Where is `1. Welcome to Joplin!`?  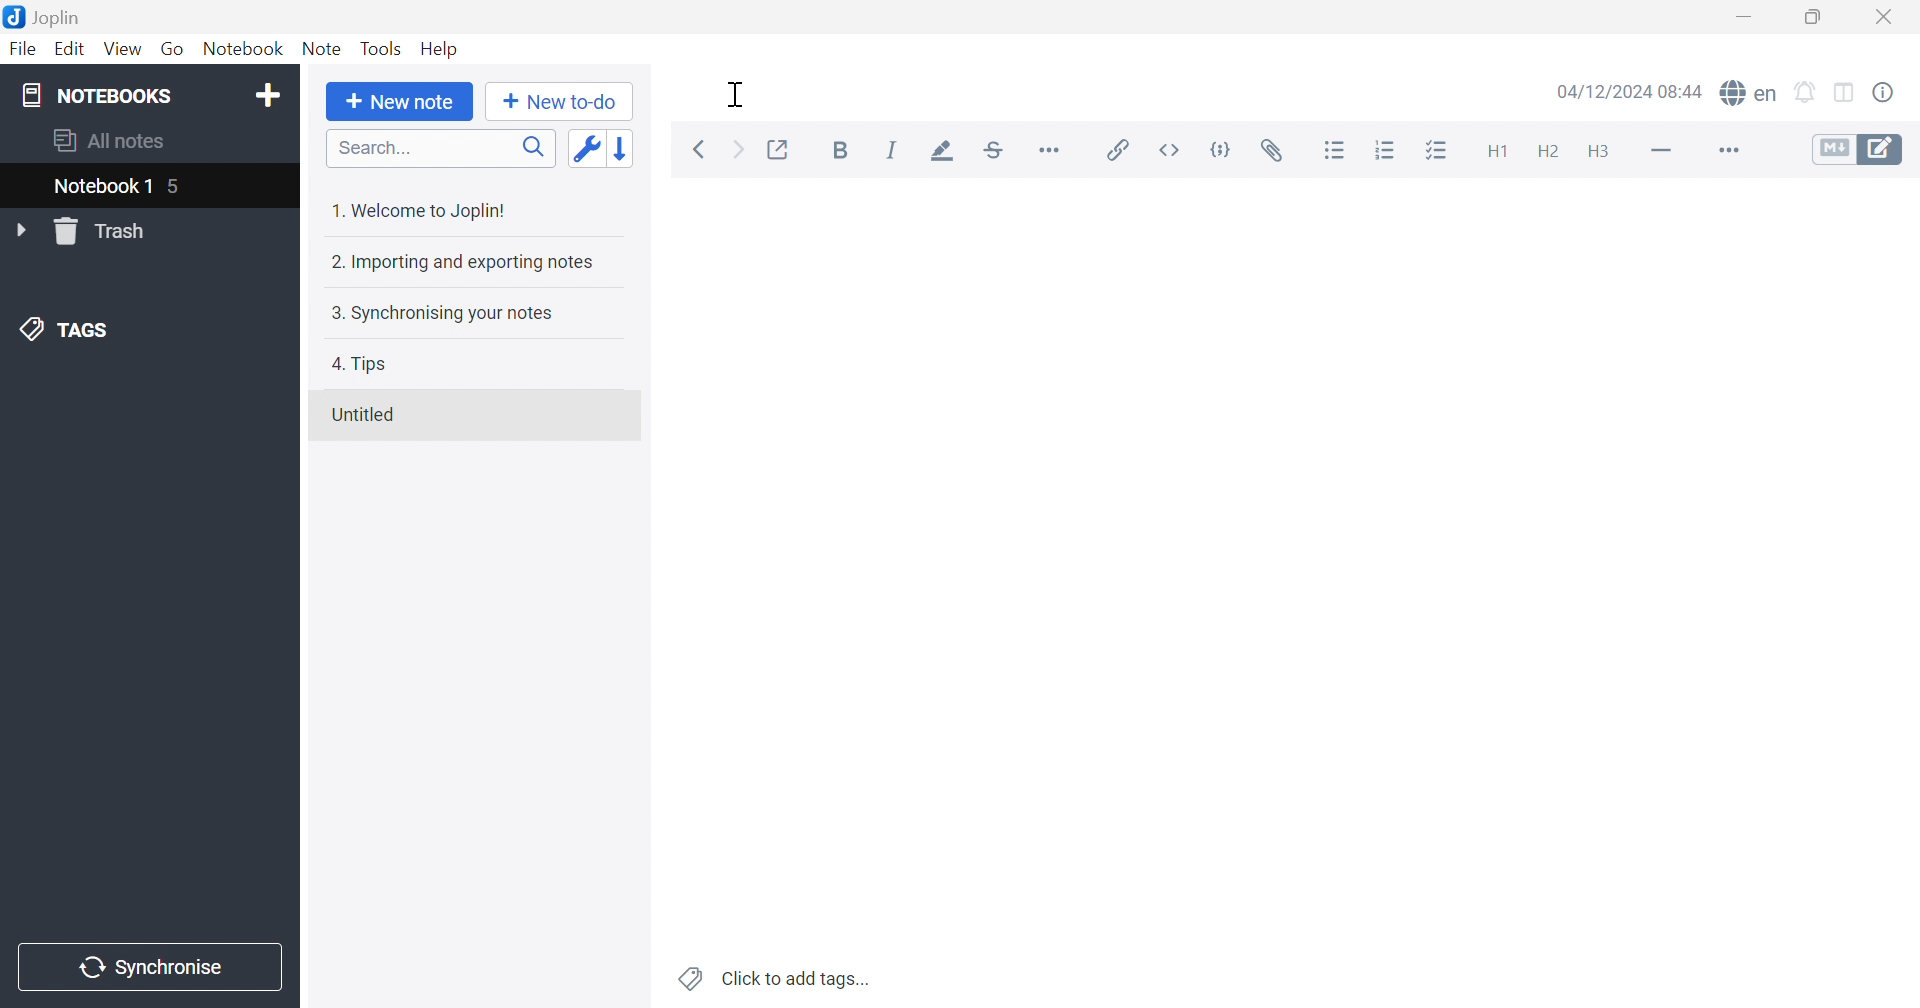 1. Welcome to Joplin! is located at coordinates (429, 207).